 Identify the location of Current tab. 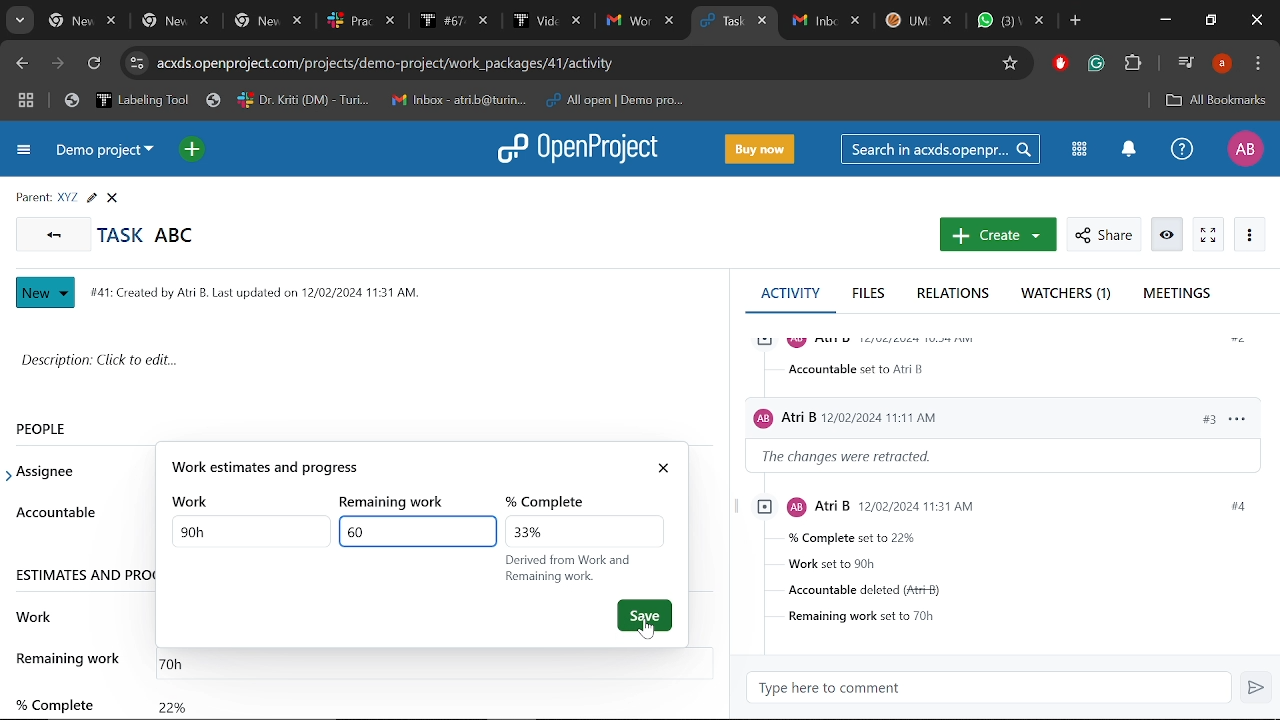
(718, 22).